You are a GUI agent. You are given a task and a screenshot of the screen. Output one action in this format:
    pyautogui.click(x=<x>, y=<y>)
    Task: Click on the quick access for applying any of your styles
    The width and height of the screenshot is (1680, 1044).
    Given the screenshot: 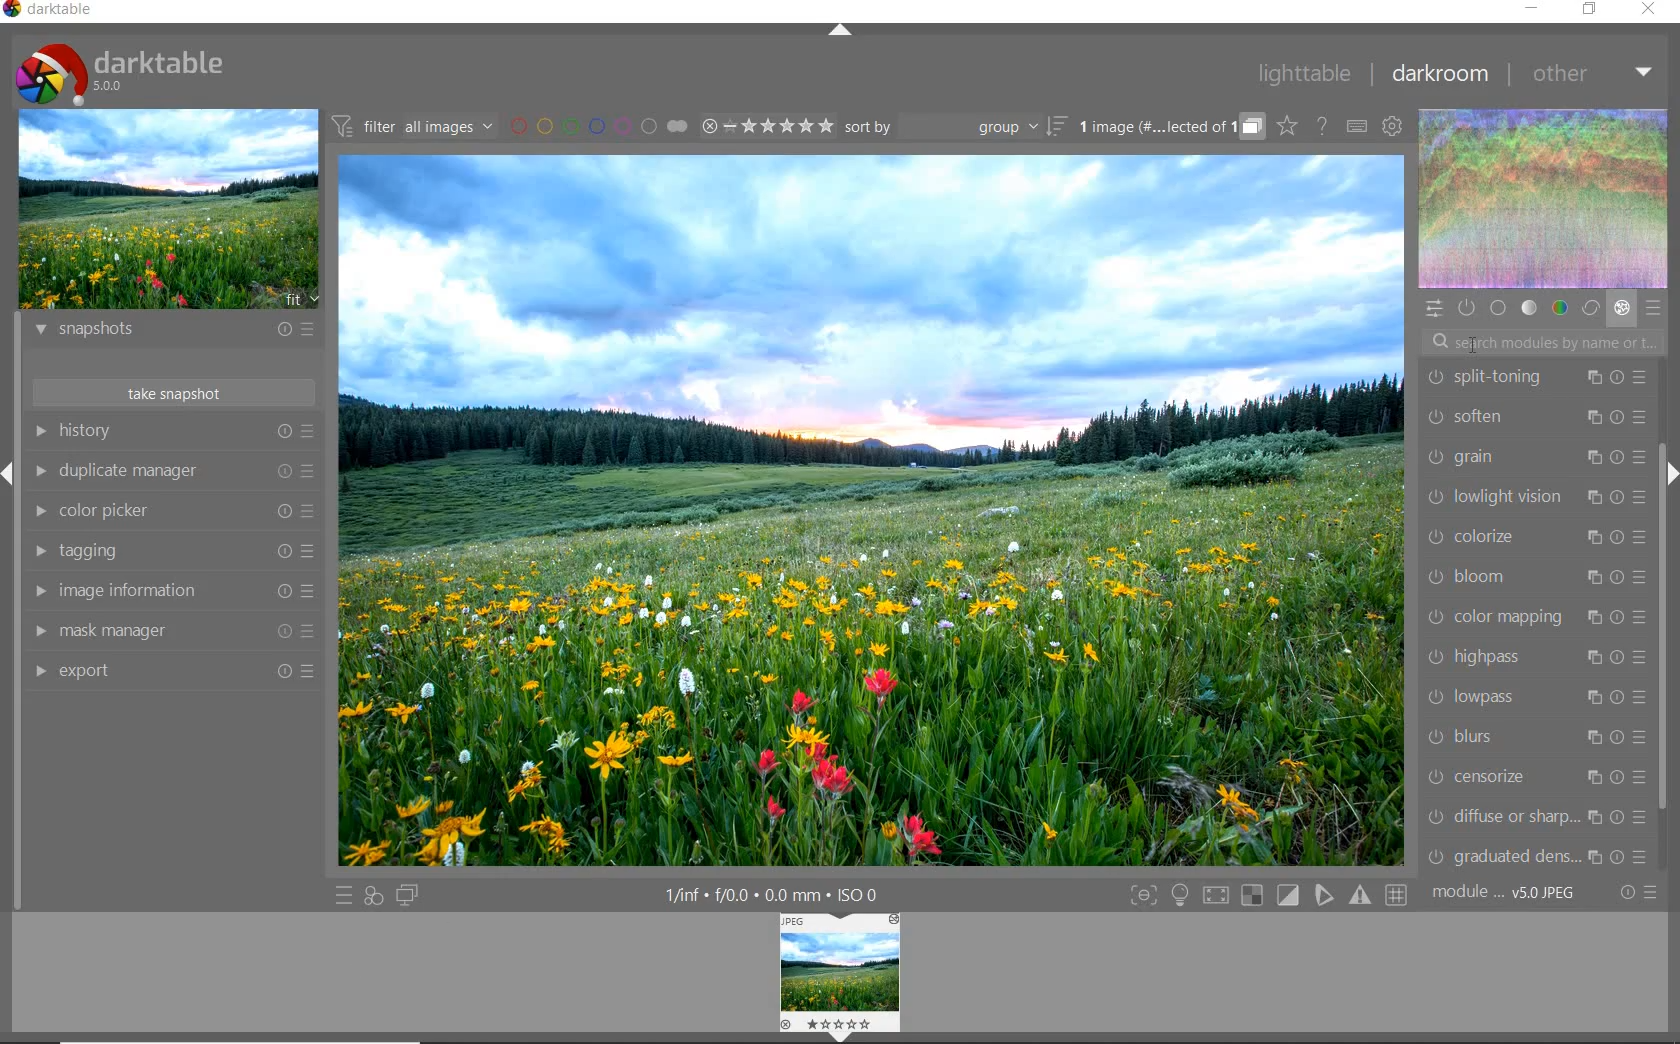 What is the action you would take?
    pyautogui.click(x=374, y=896)
    